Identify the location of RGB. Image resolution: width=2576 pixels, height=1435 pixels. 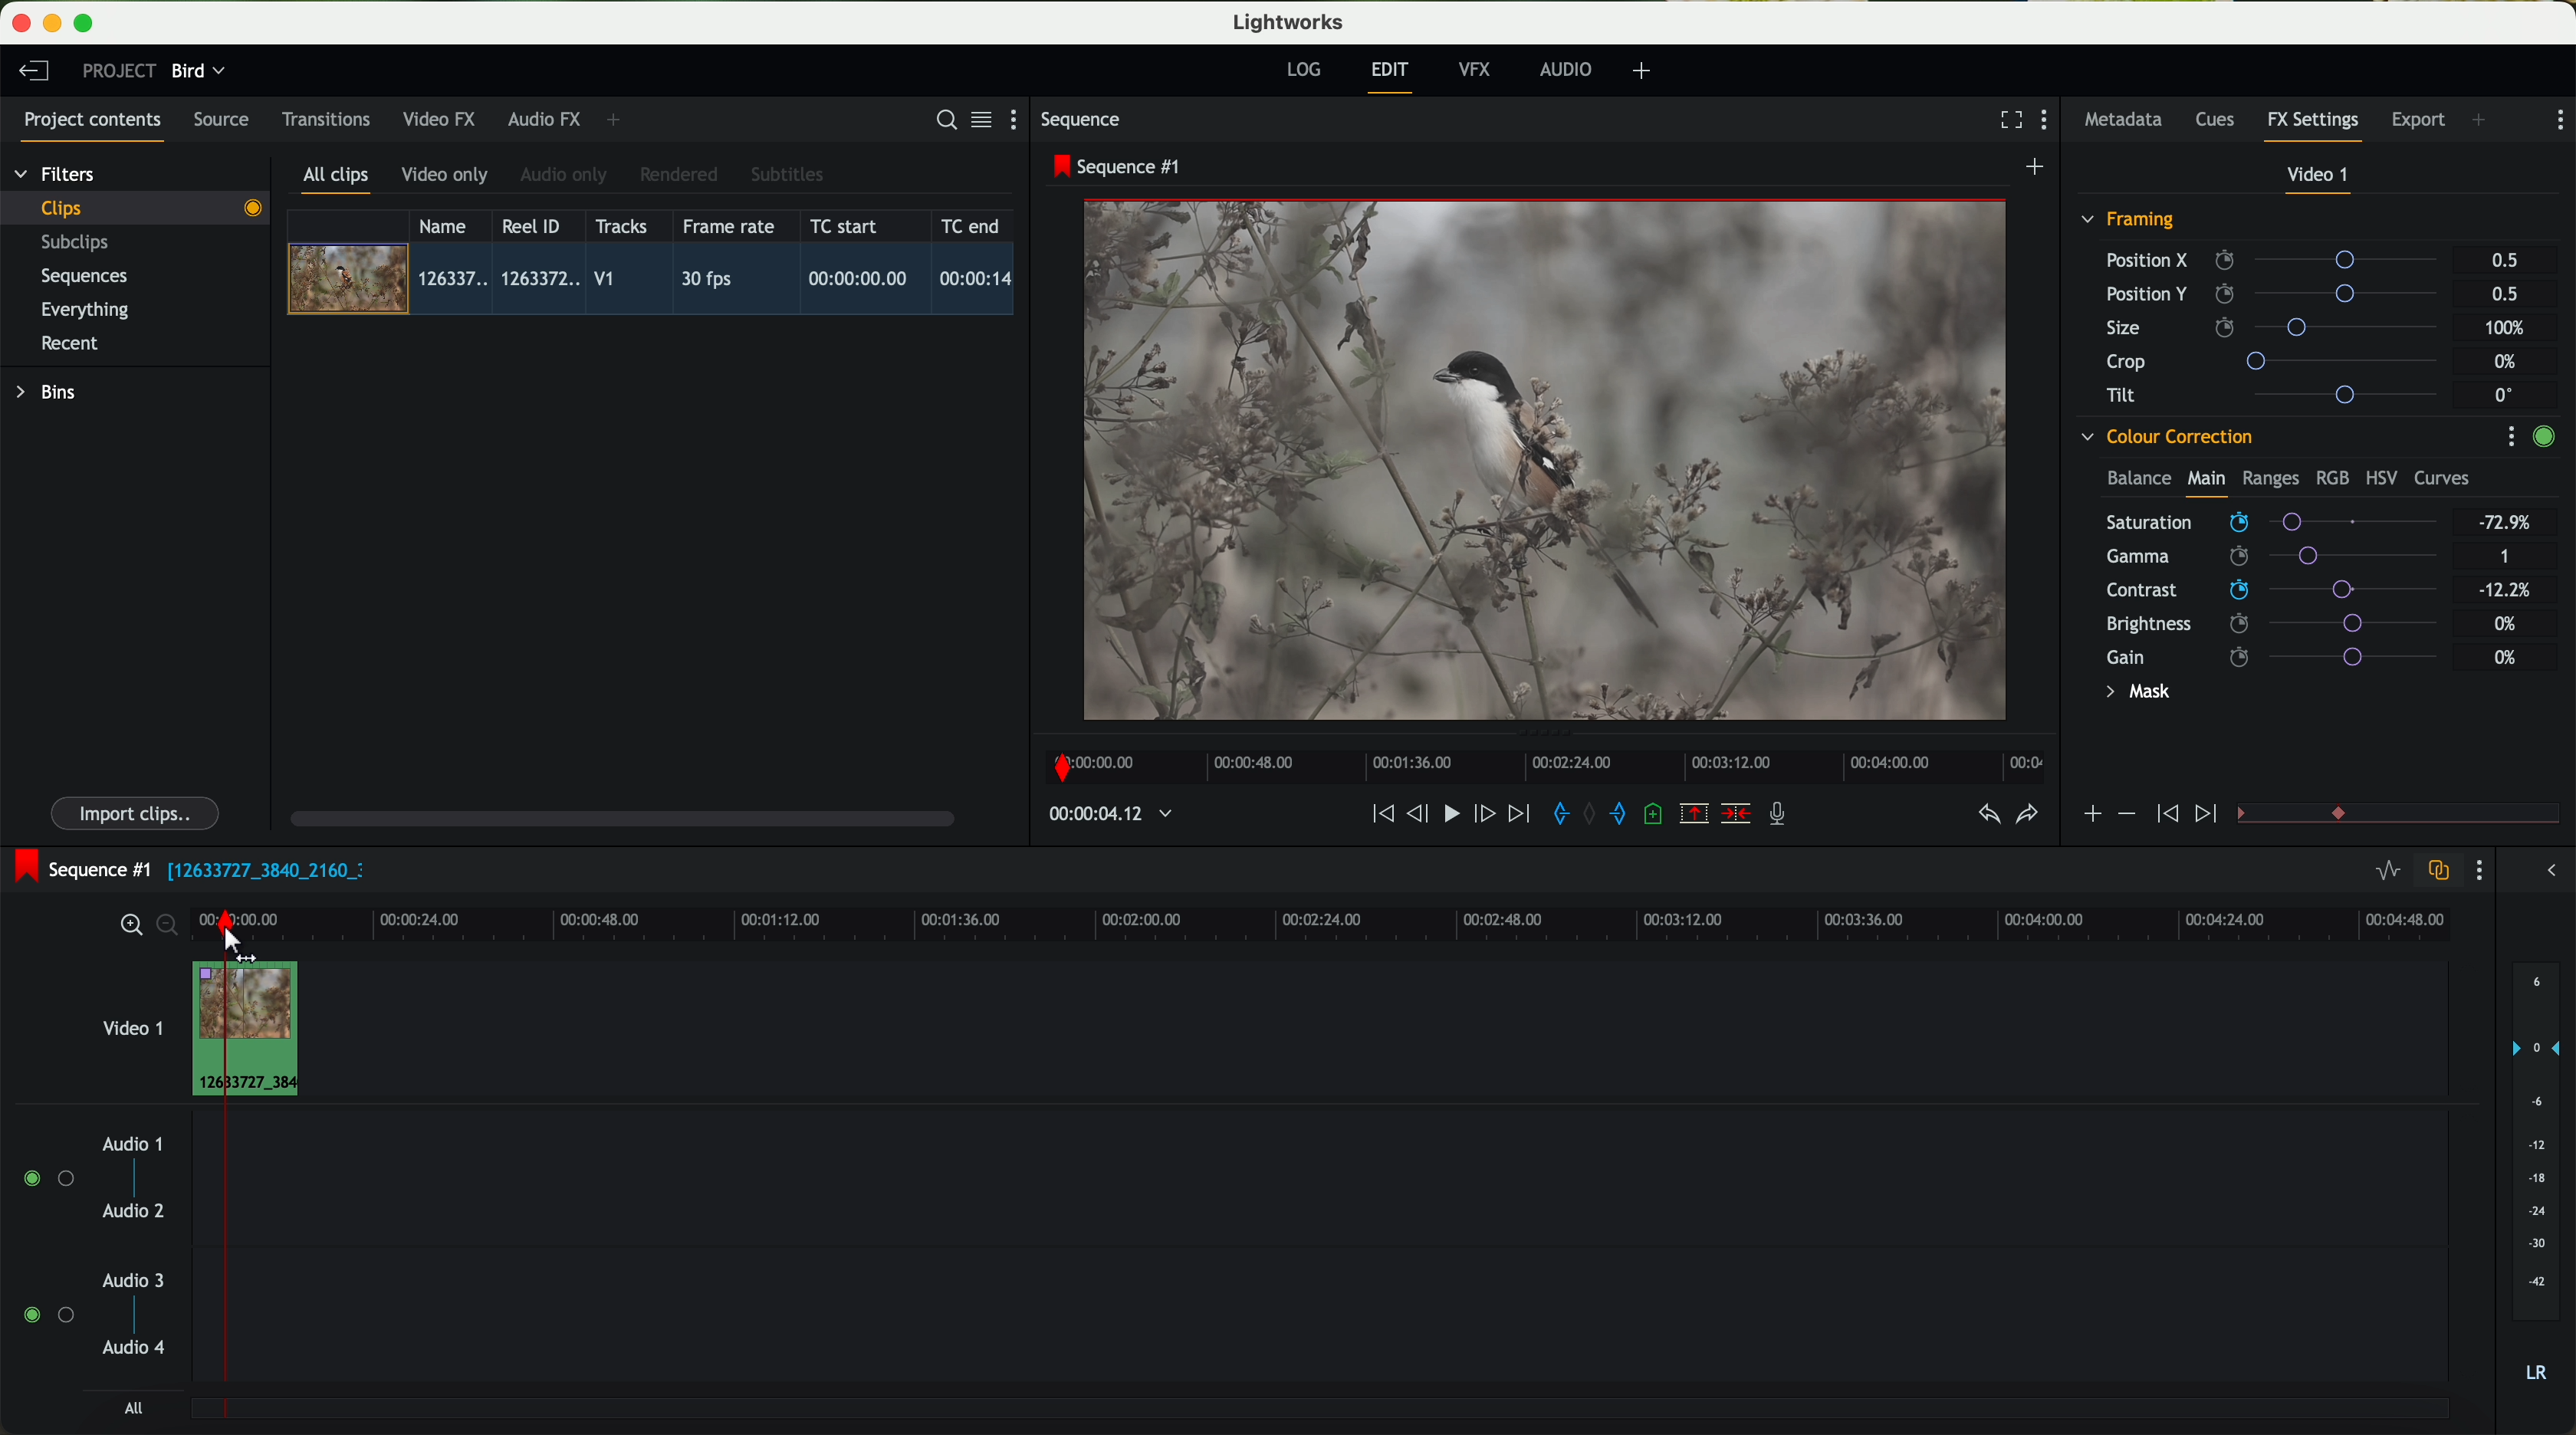
(2331, 476).